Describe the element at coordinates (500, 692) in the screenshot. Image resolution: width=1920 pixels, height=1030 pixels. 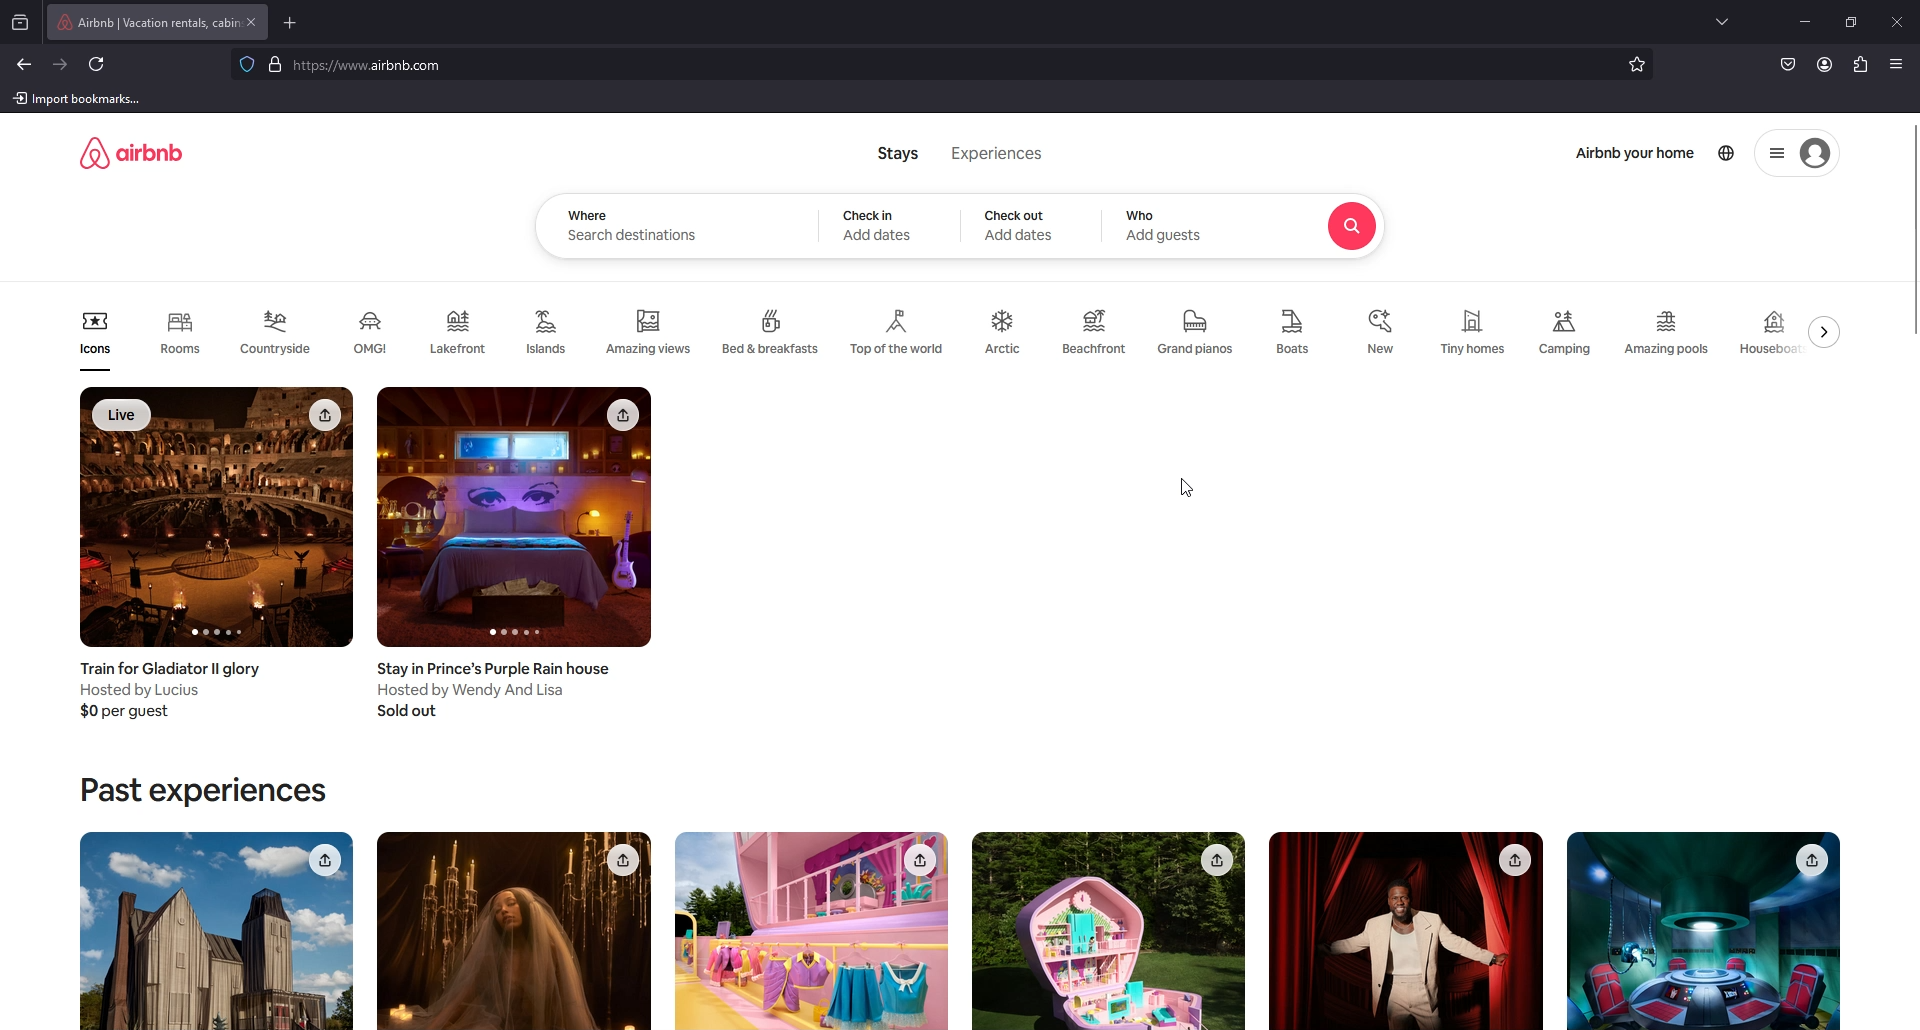
I see `Stay in Prince’s Purple Rain house Hosted by Wendy And Lisa Sold out` at that location.